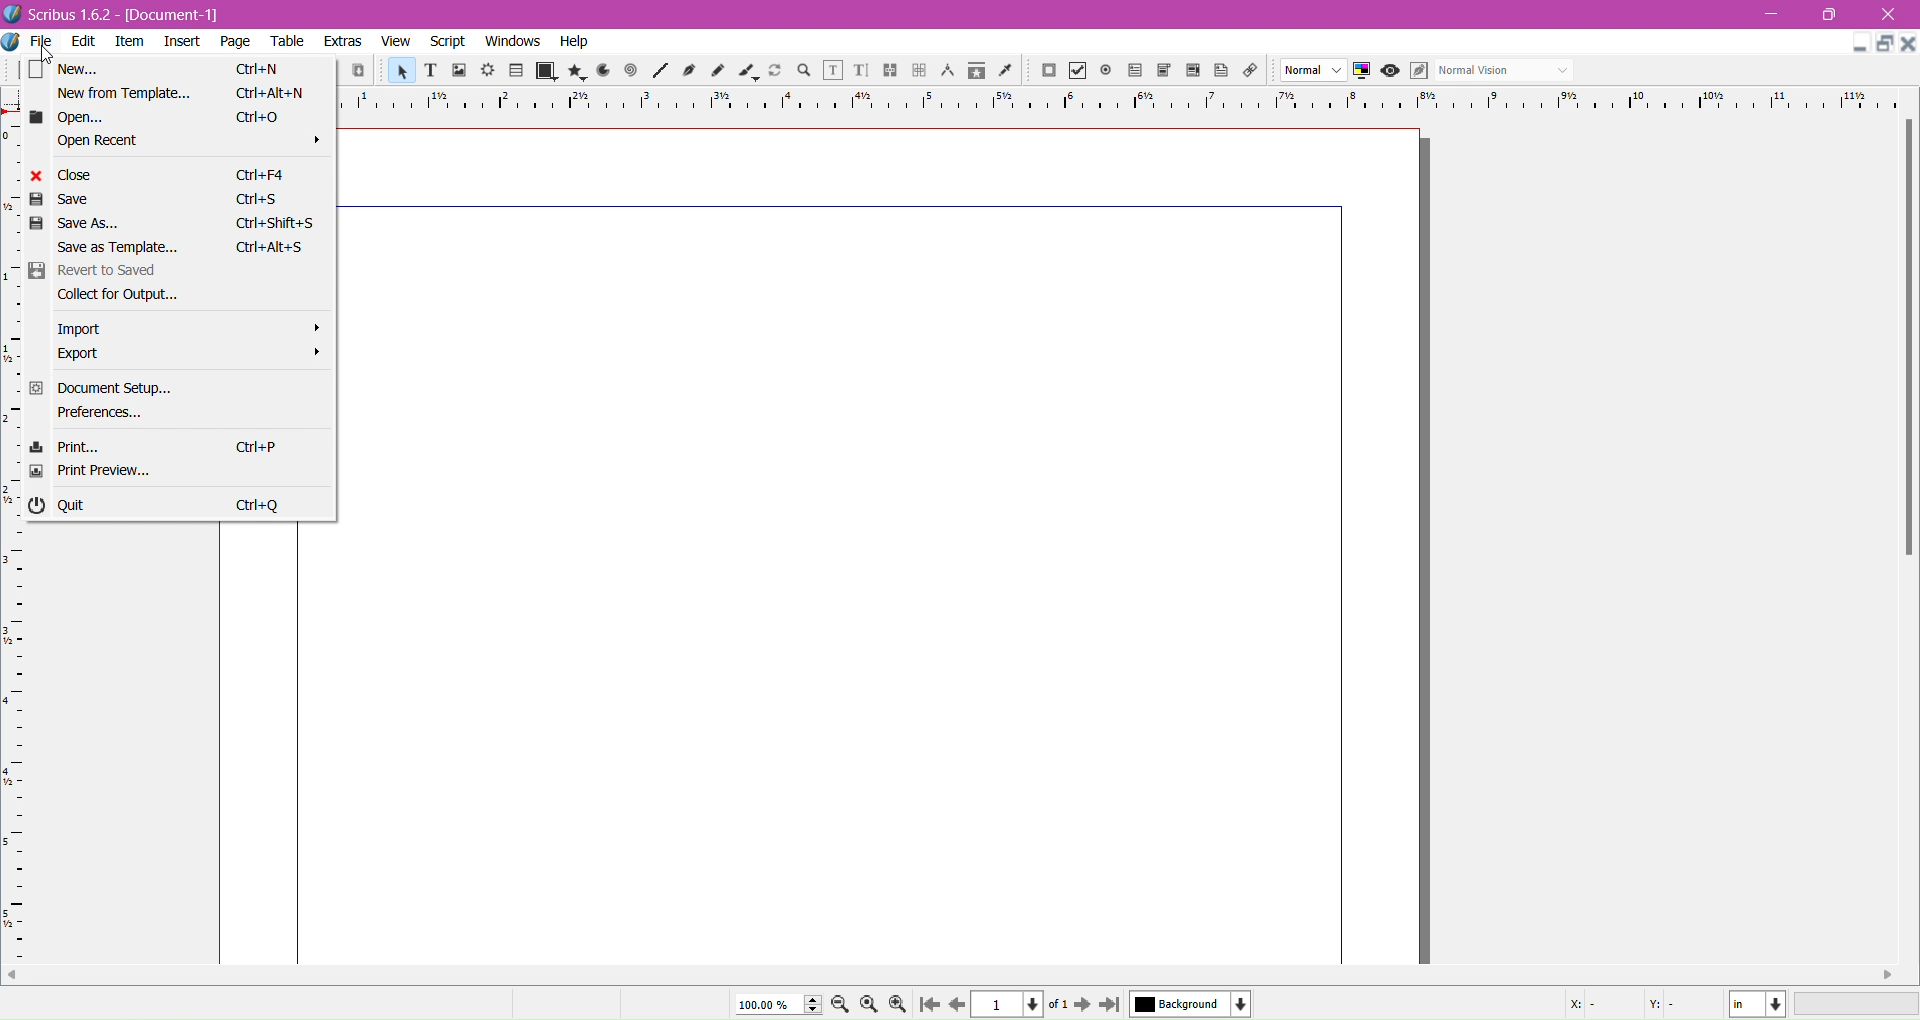  What do you see at coordinates (102, 473) in the screenshot?
I see `Print Preview` at bounding box center [102, 473].